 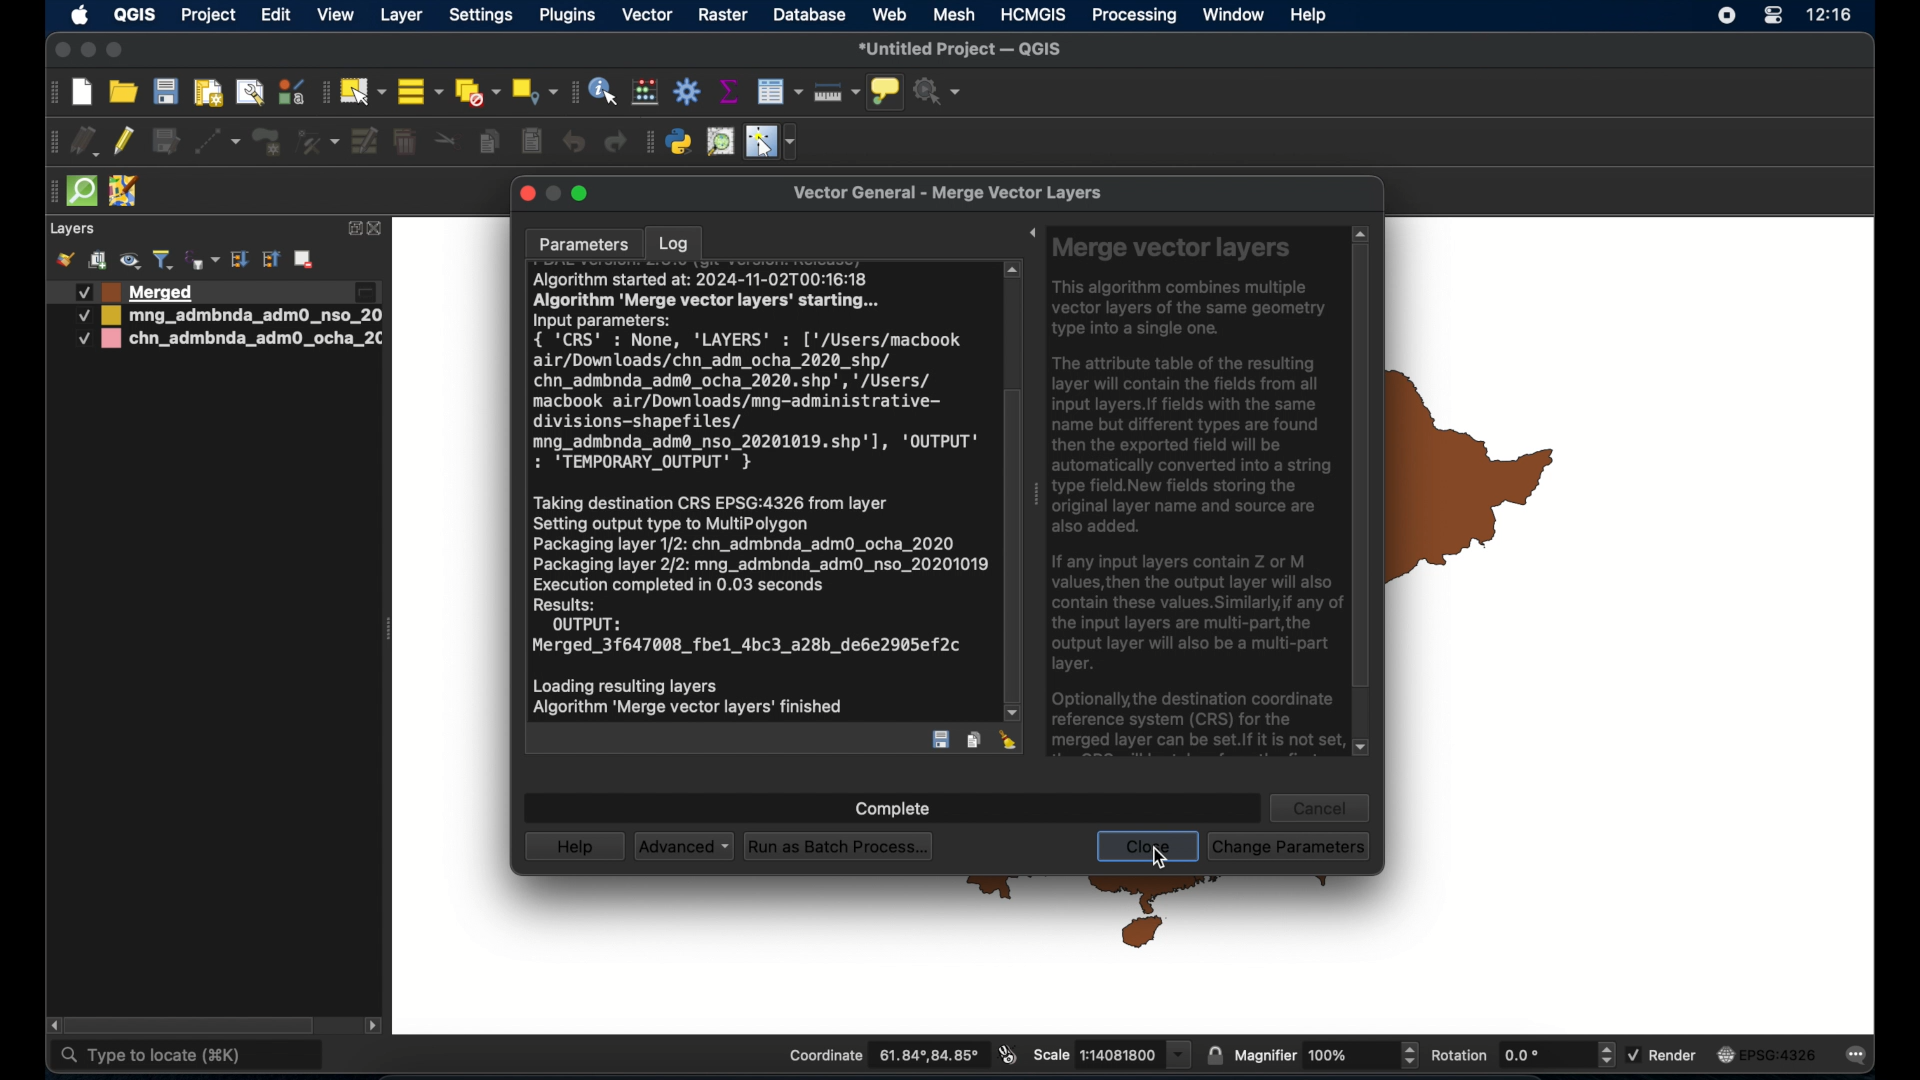 I want to click on modify attributes, so click(x=366, y=142).